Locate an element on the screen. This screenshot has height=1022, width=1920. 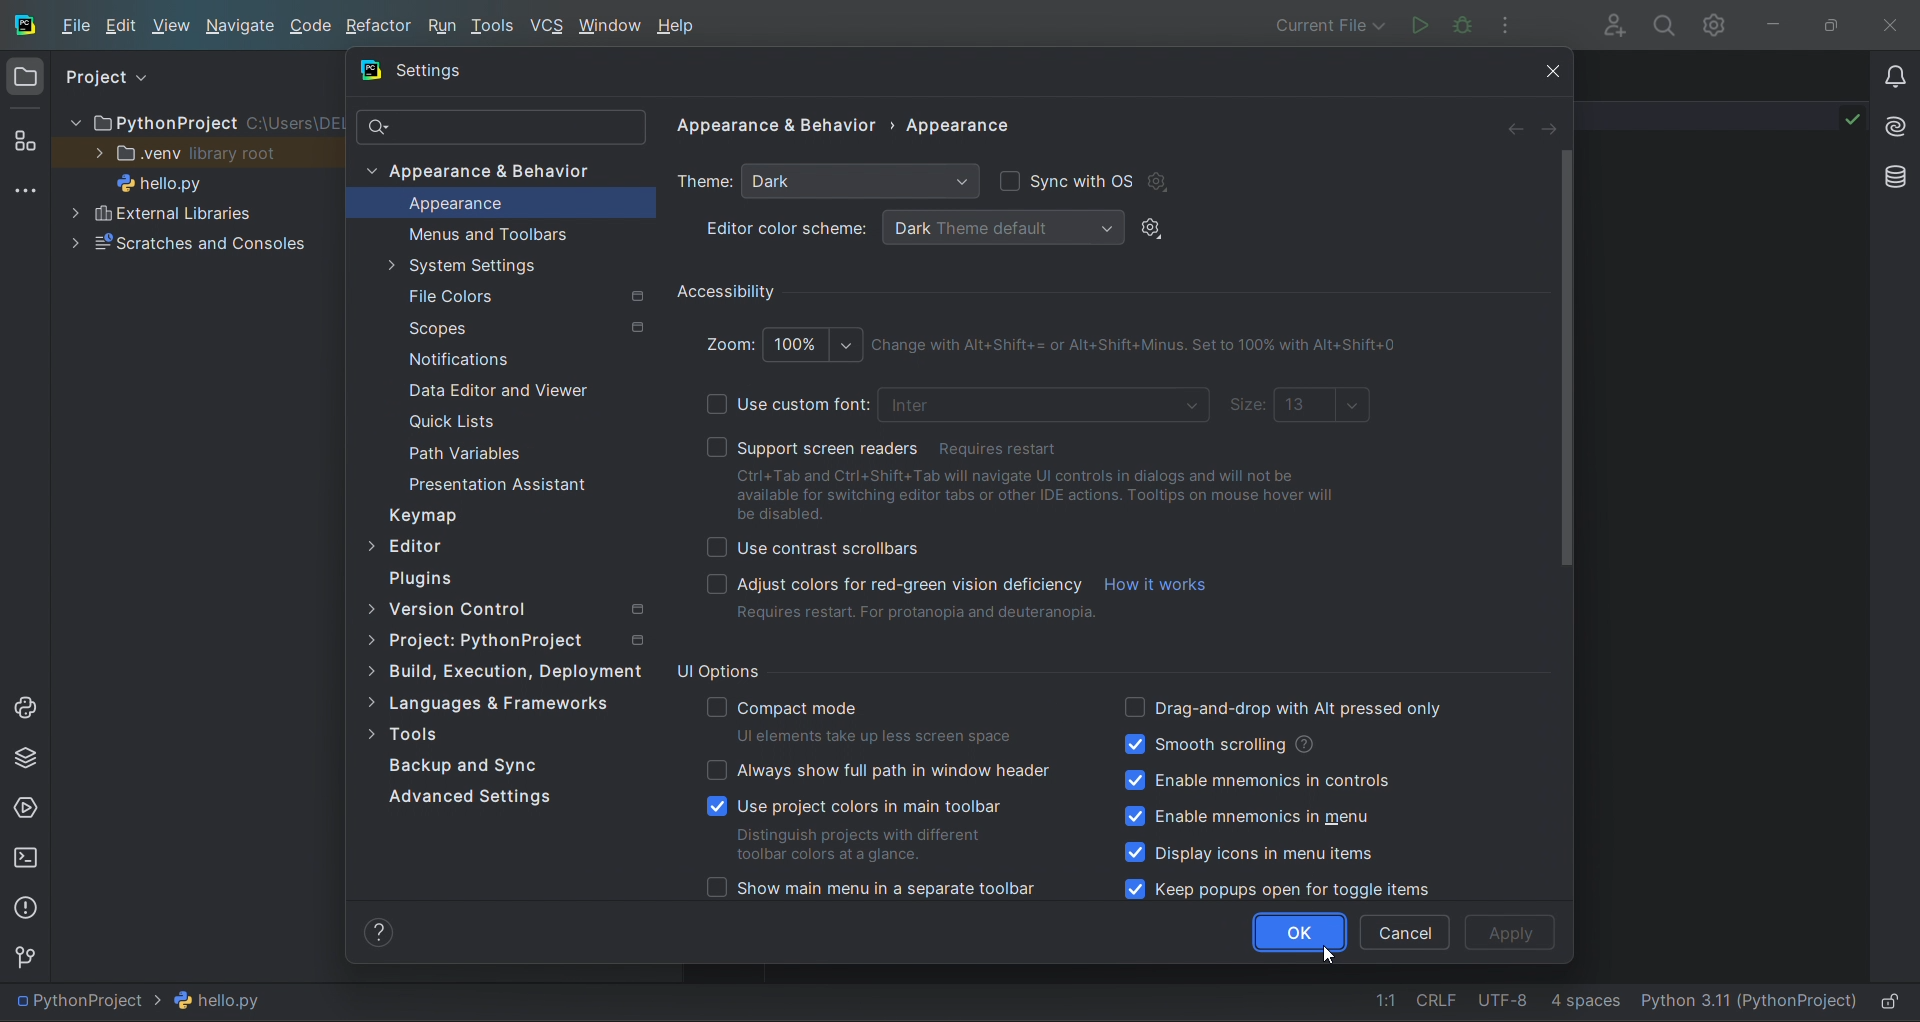
Shortcut description is located at coordinates (1135, 344).